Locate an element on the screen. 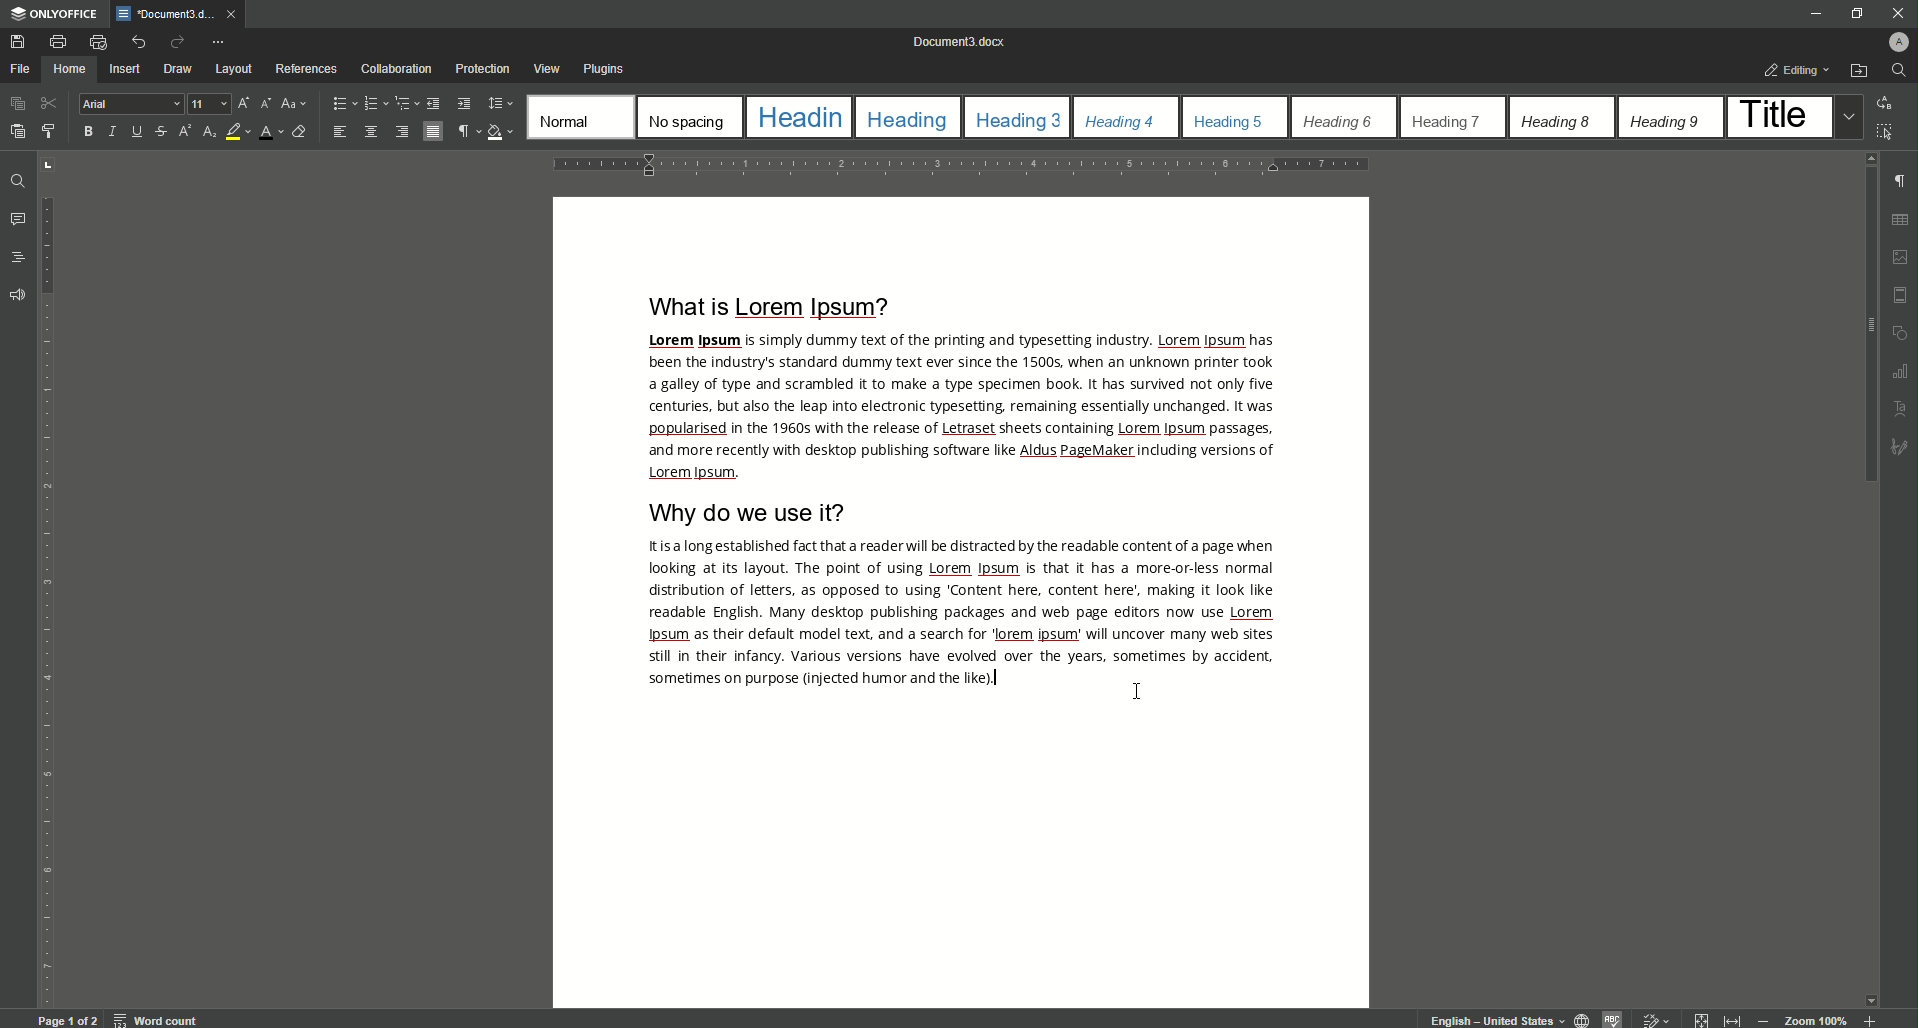 The height and width of the screenshot is (1028, 1918). ONLYOFFICE is located at coordinates (51, 13).